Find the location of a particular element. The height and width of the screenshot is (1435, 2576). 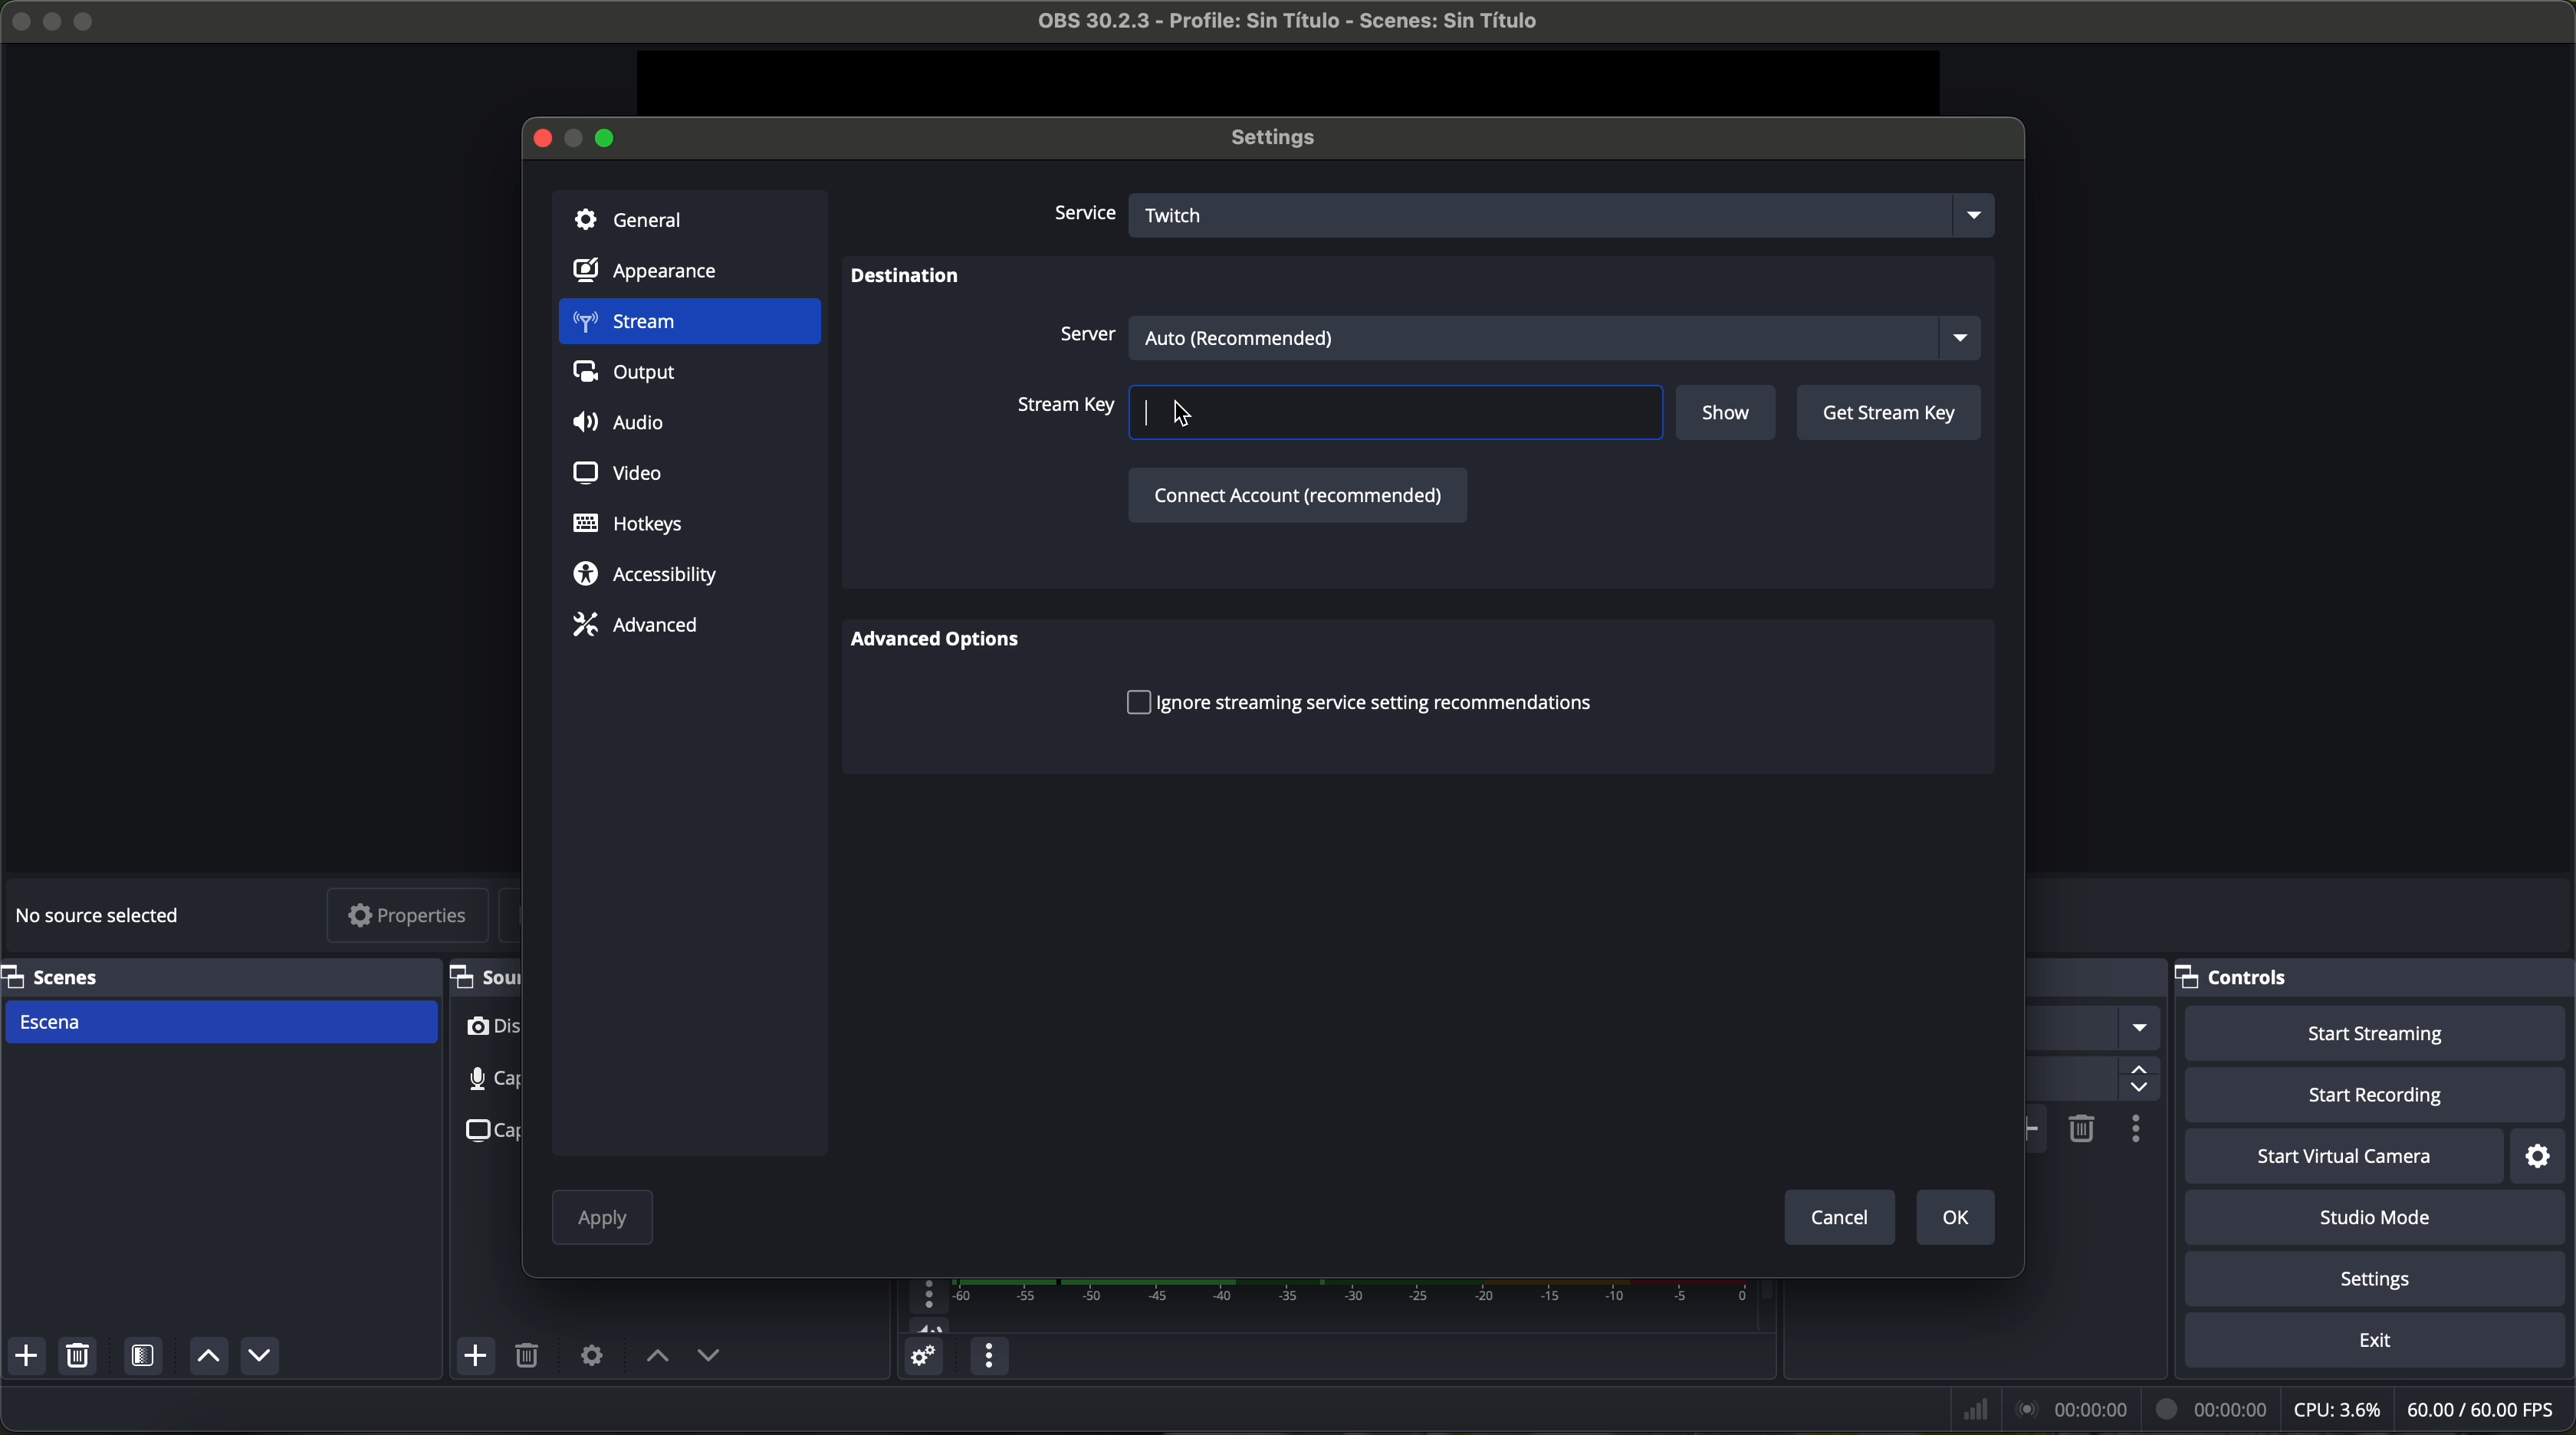

video is located at coordinates (614, 470).